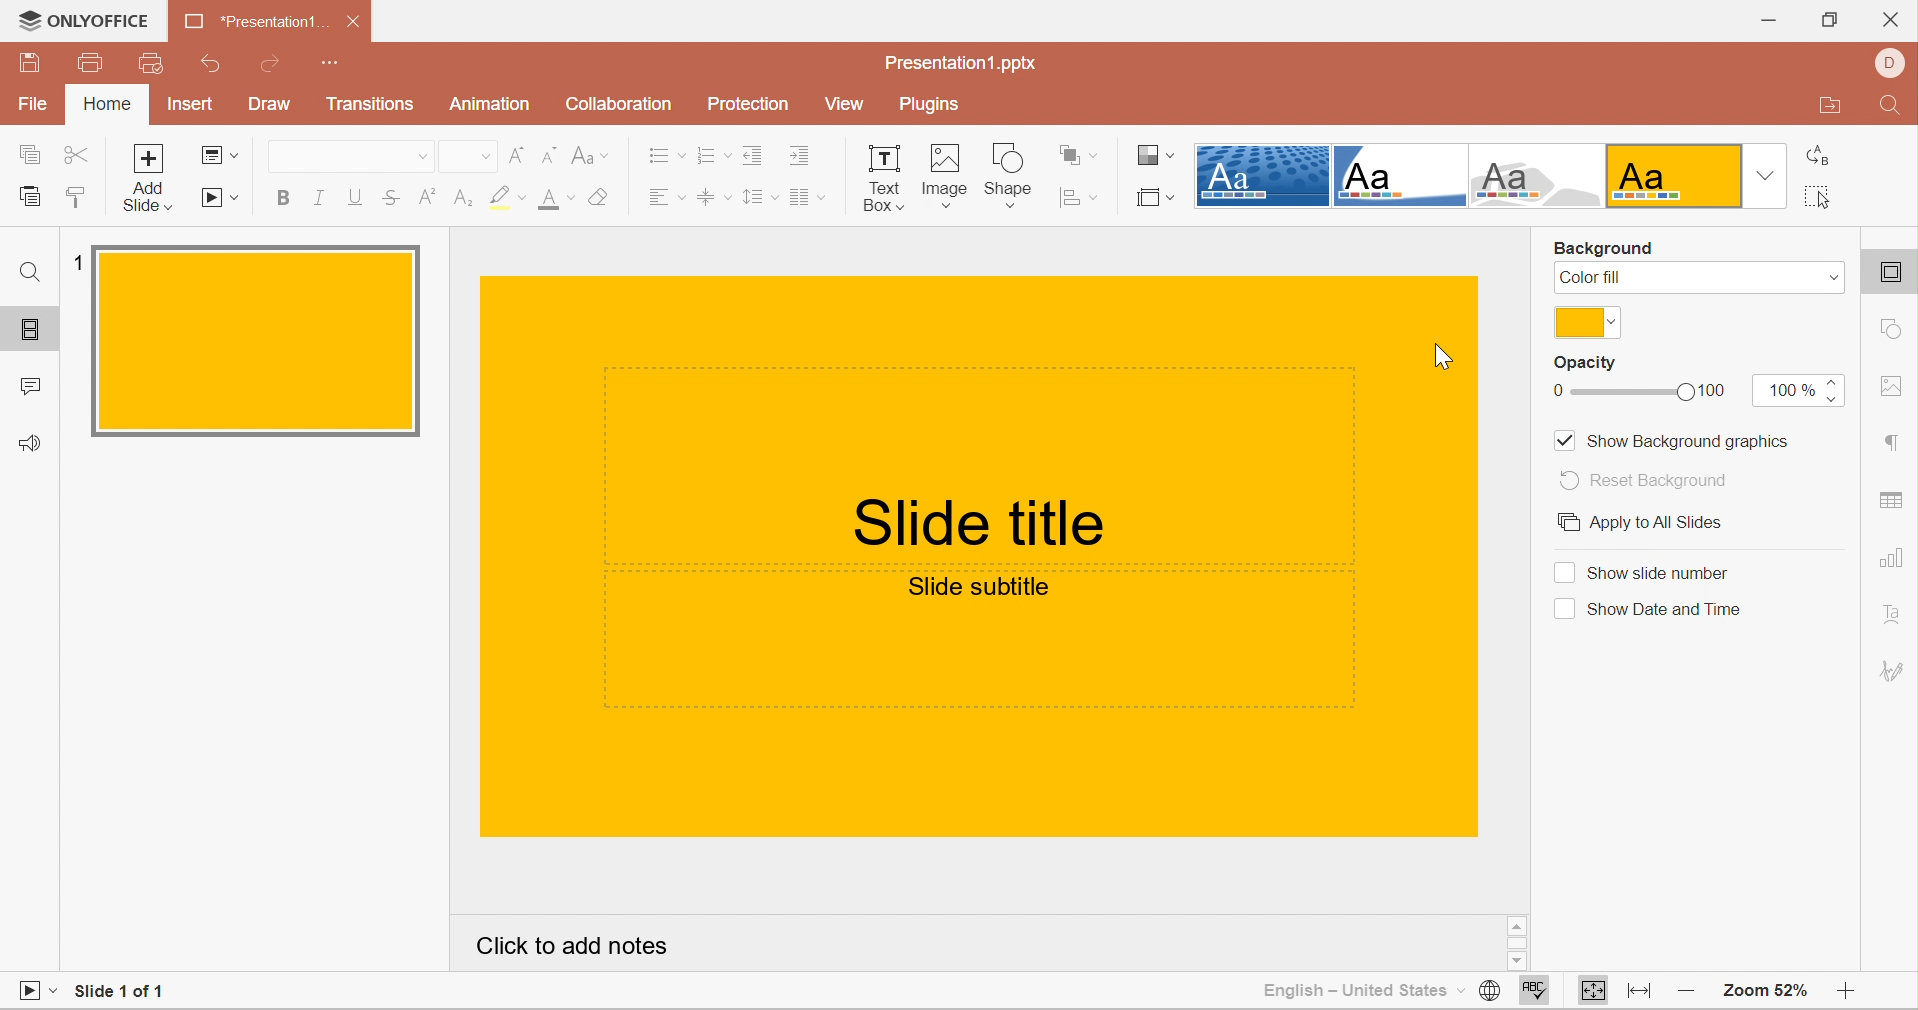  I want to click on Save, so click(31, 61).